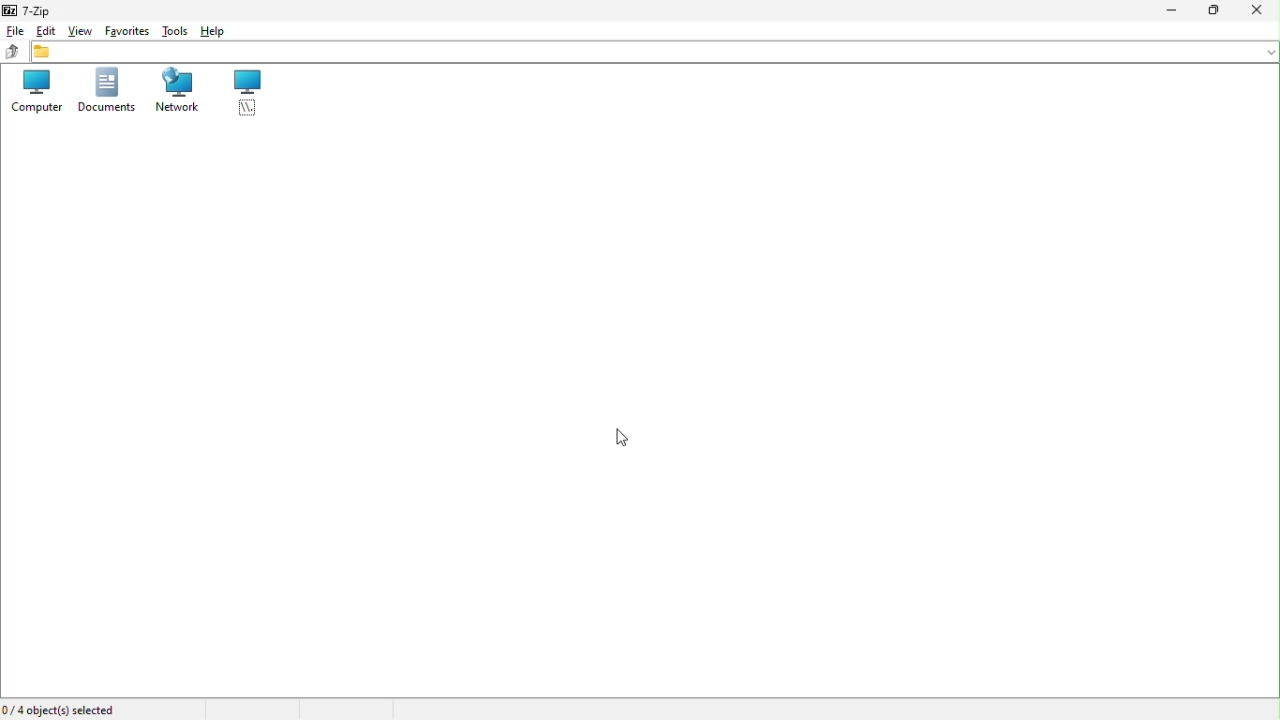 The image size is (1280, 720). What do you see at coordinates (178, 93) in the screenshot?
I see `network` at bounding box center [178, 93].